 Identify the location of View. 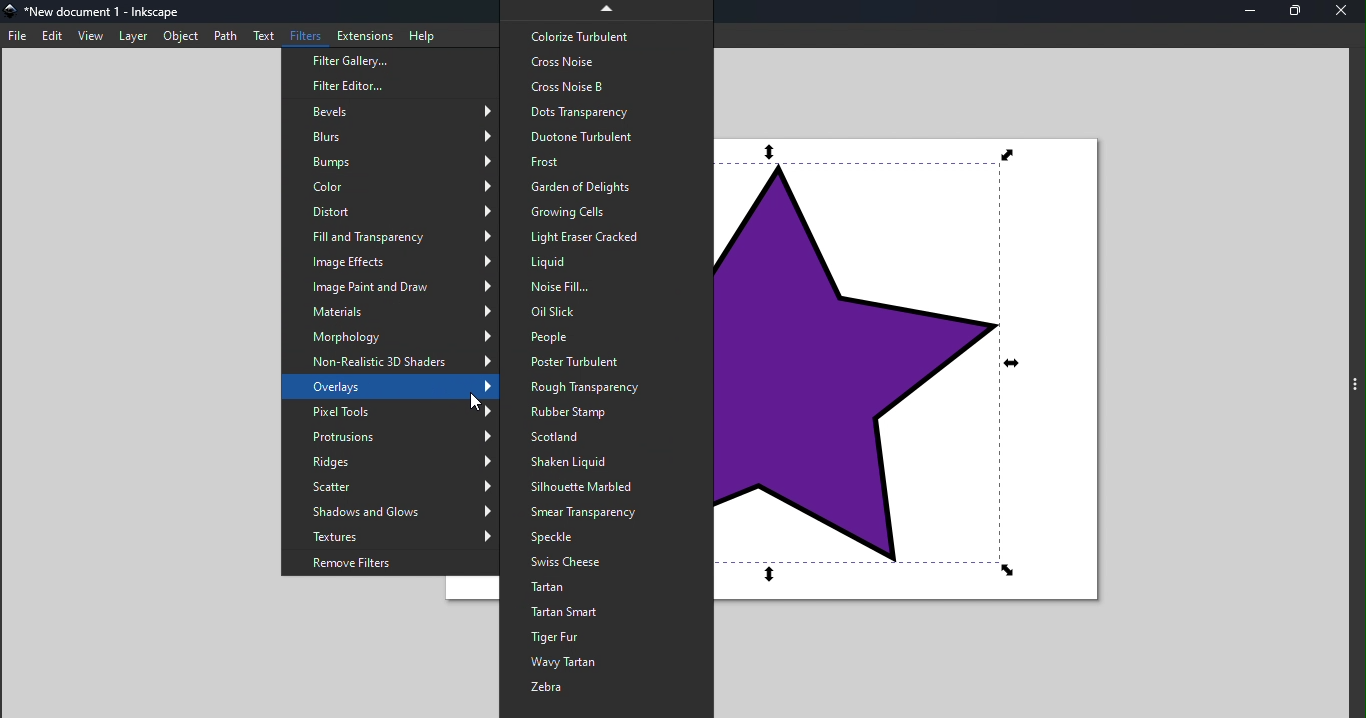
(89, 35).